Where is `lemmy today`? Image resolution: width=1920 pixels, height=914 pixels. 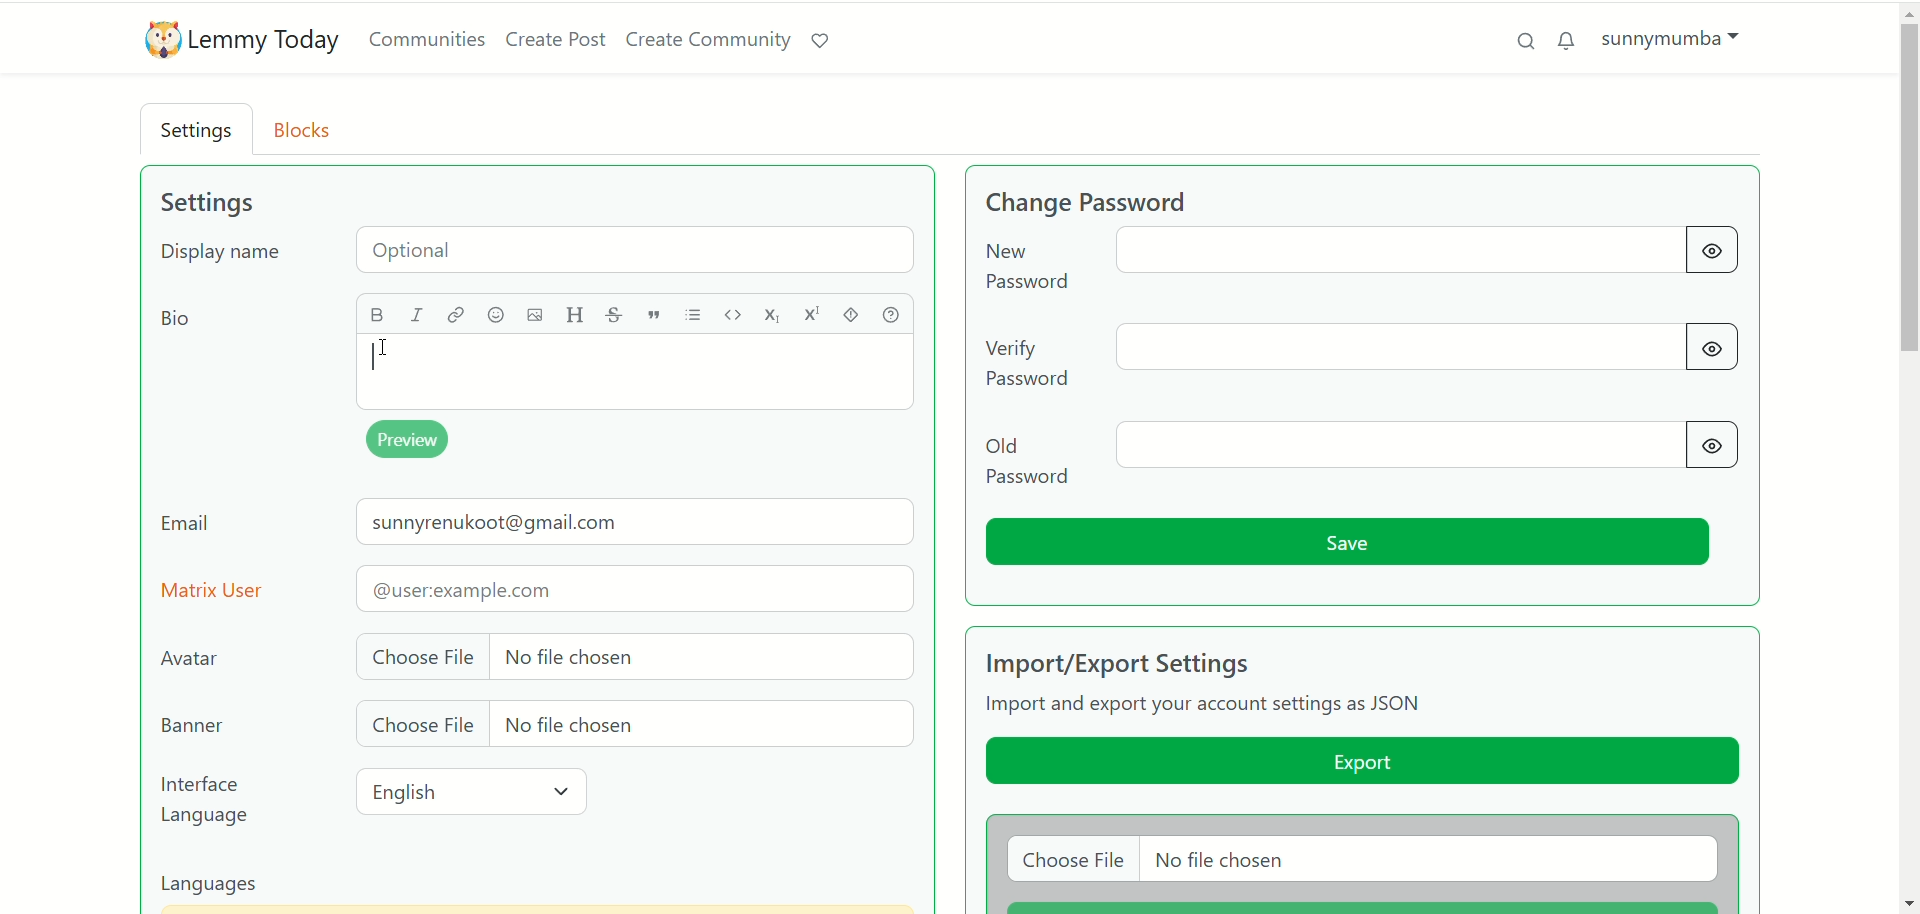
lemmy today is located at coordinates (267, 42).